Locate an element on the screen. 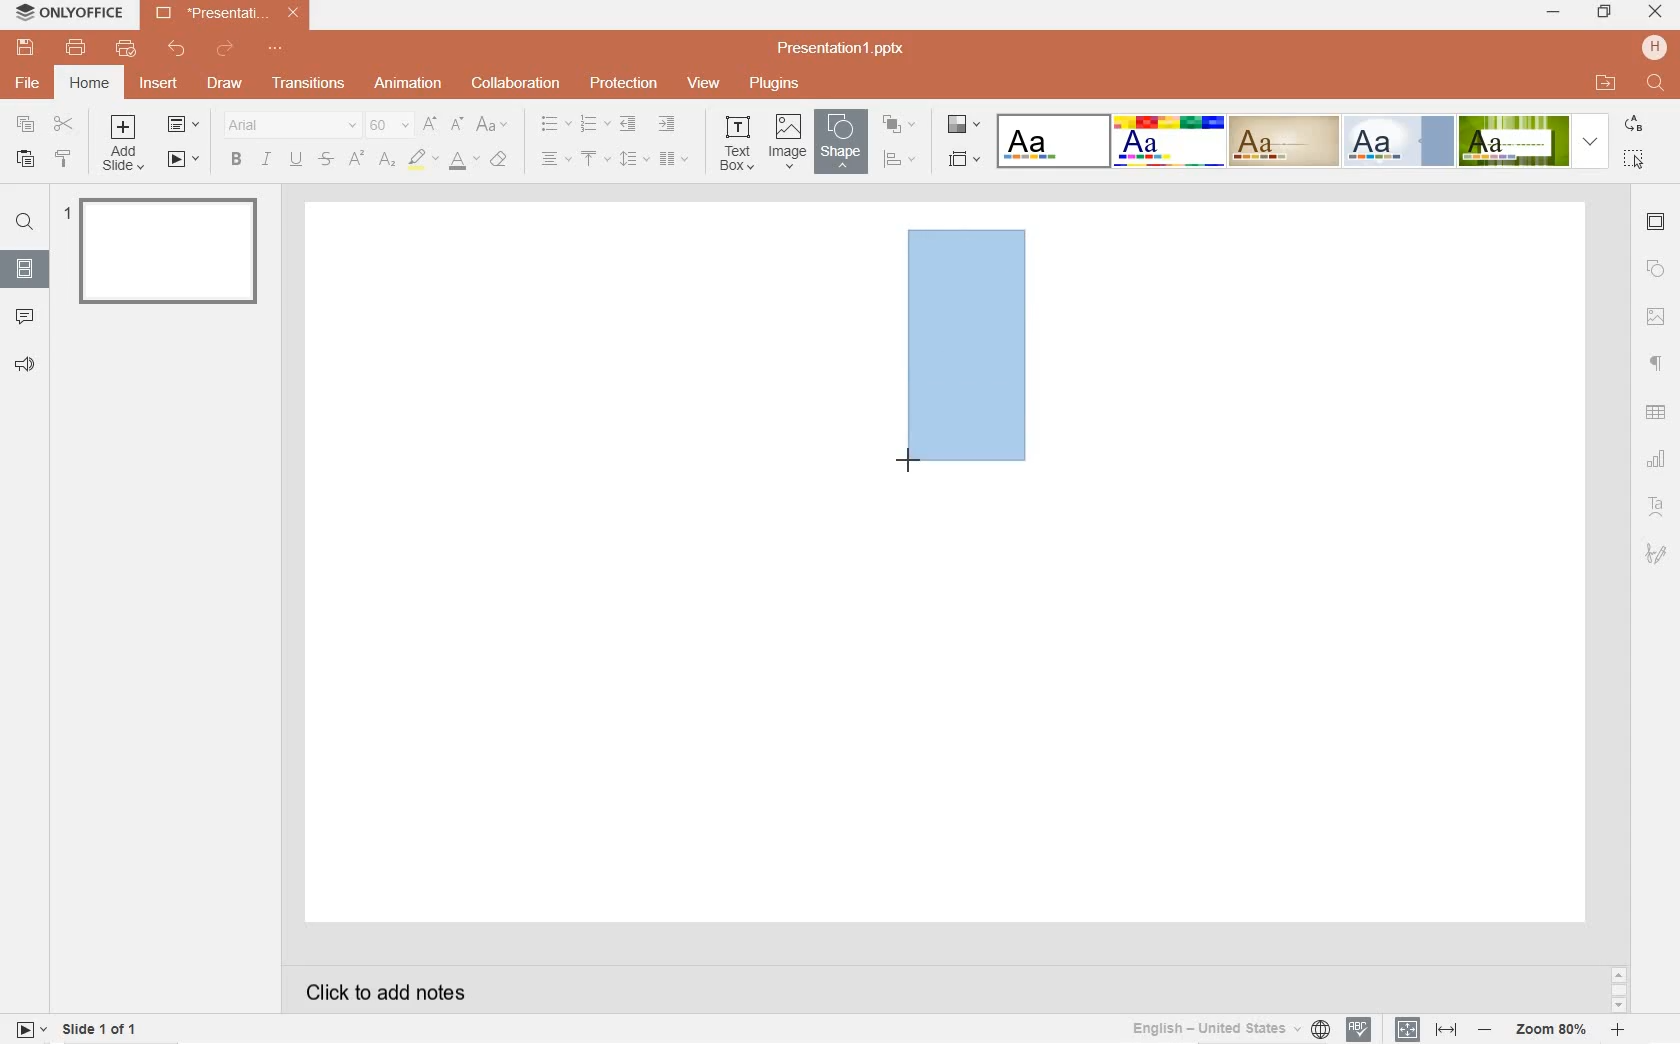  paragraph settings is located at coordinates (1657, 362).